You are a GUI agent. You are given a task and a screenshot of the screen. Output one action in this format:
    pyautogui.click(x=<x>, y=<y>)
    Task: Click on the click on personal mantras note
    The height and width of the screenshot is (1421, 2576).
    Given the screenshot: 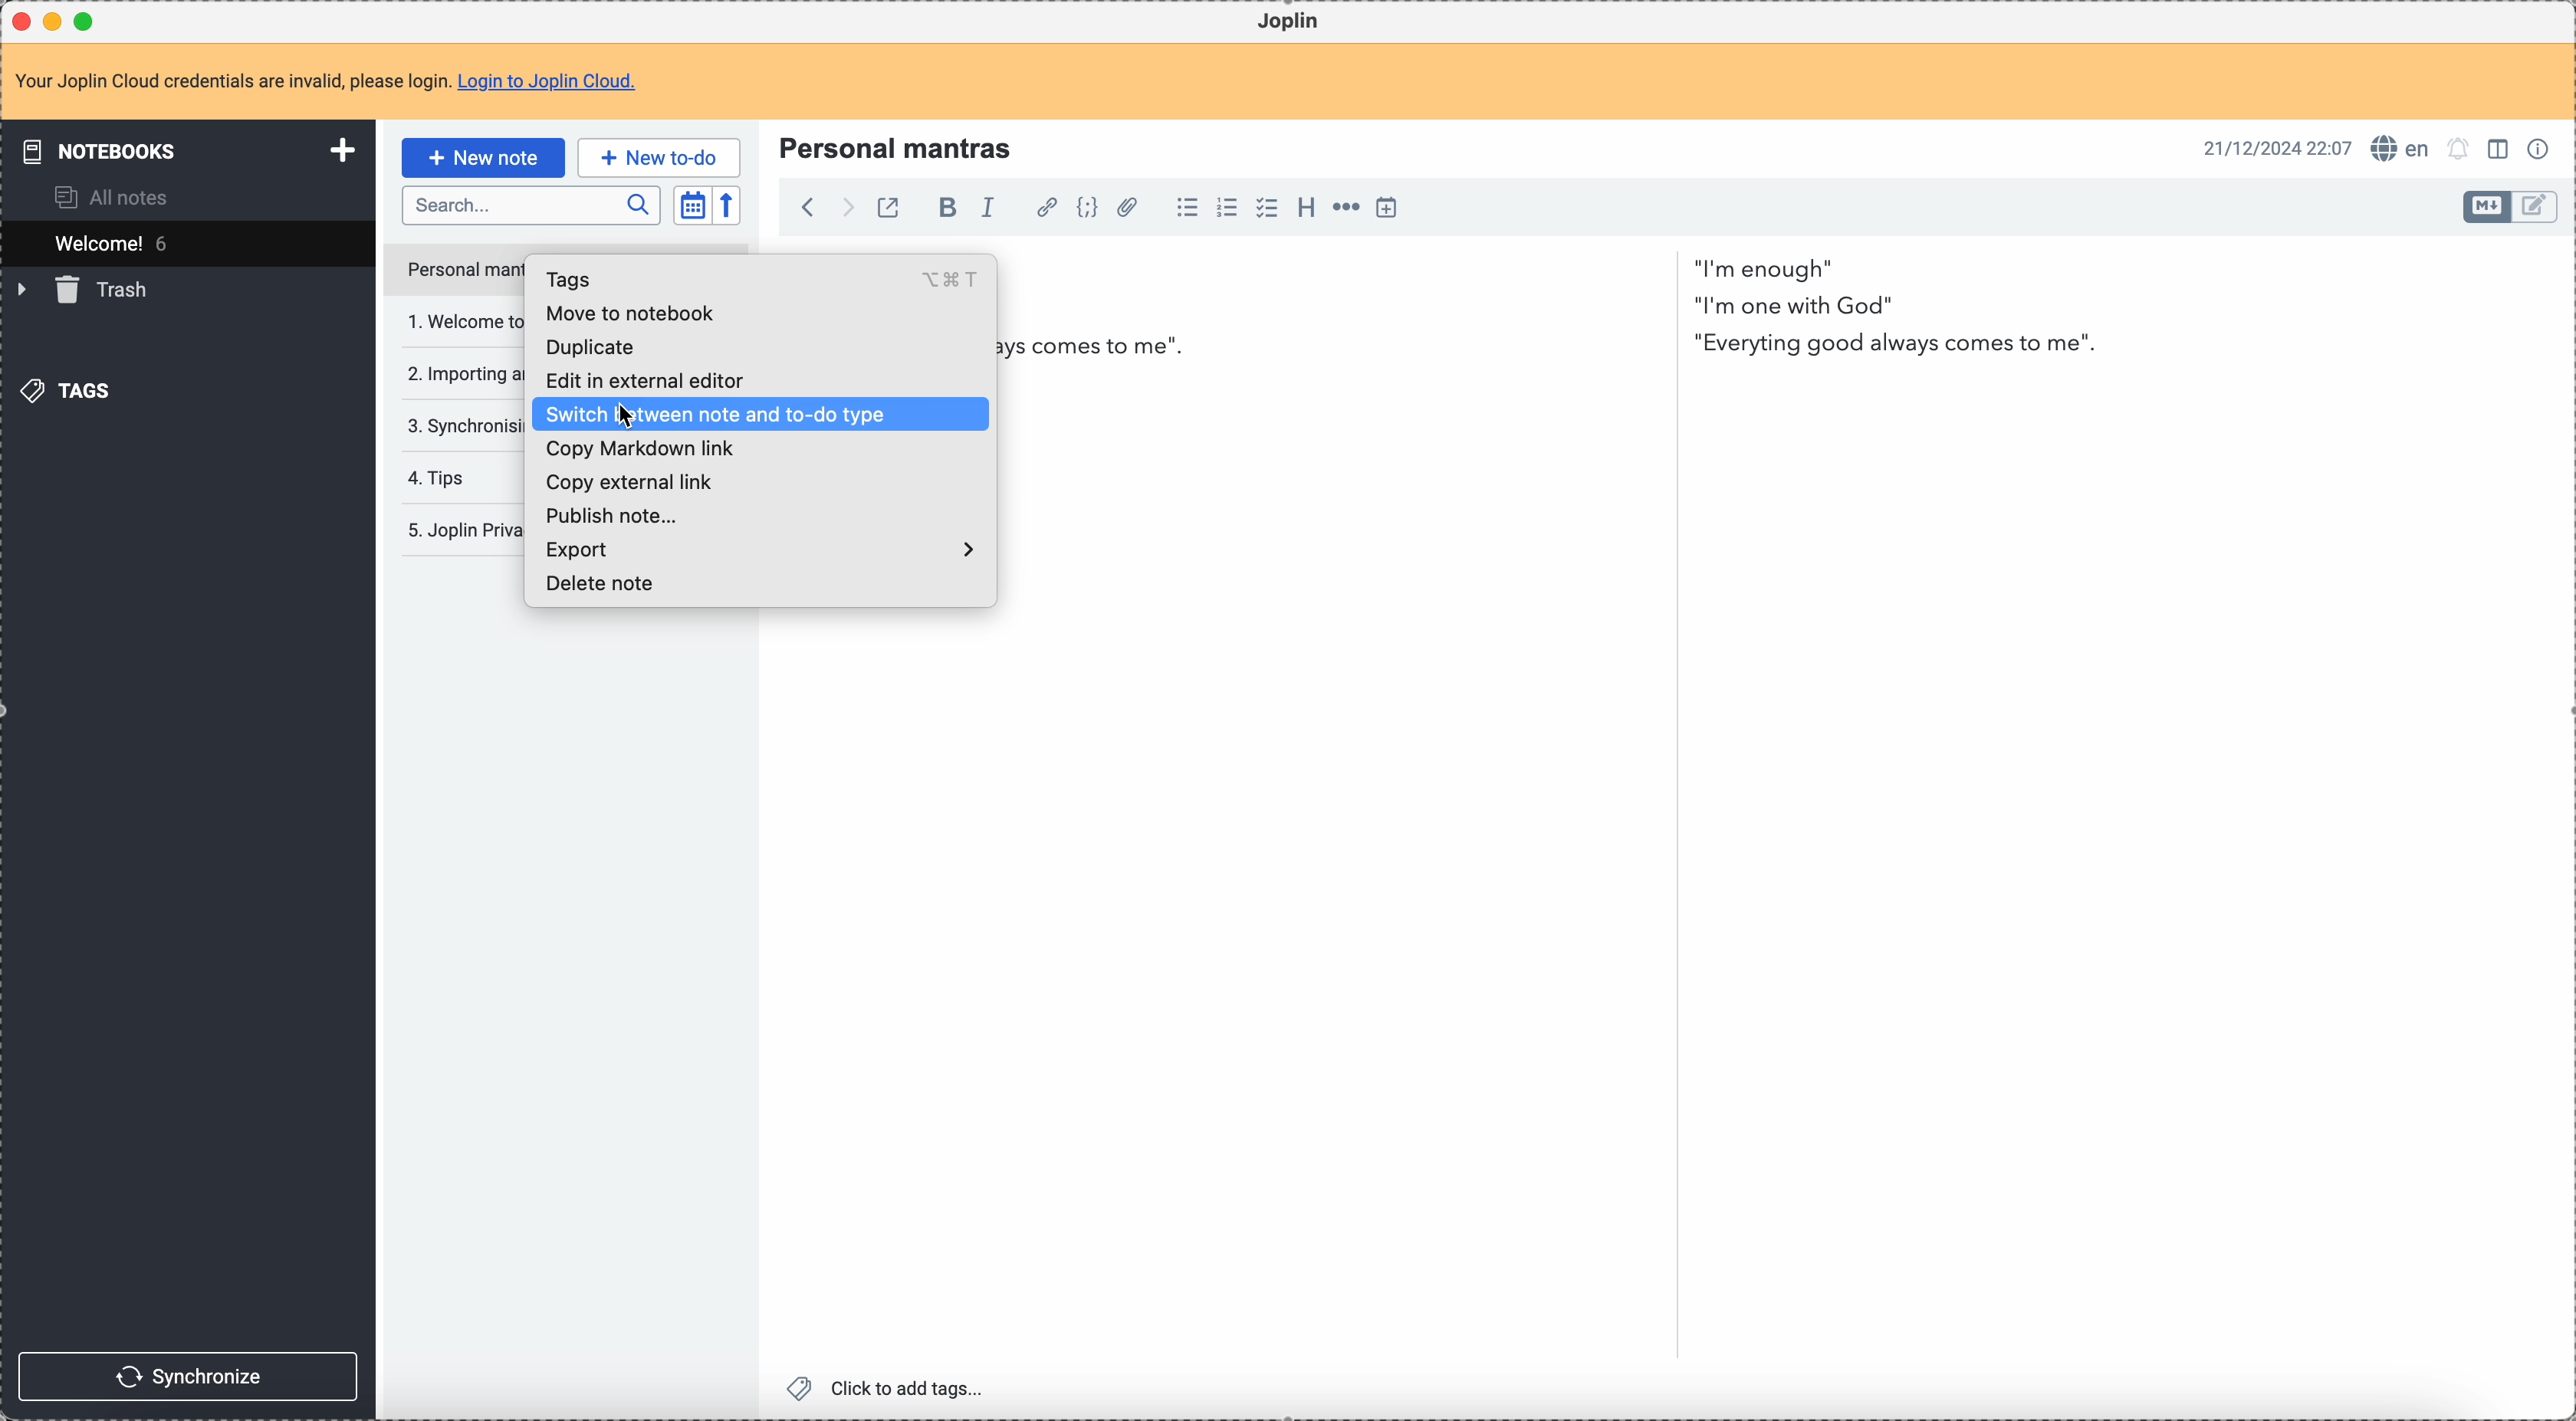 What is the action you would take?
    pyautogui.click(x=452, y=269)
    